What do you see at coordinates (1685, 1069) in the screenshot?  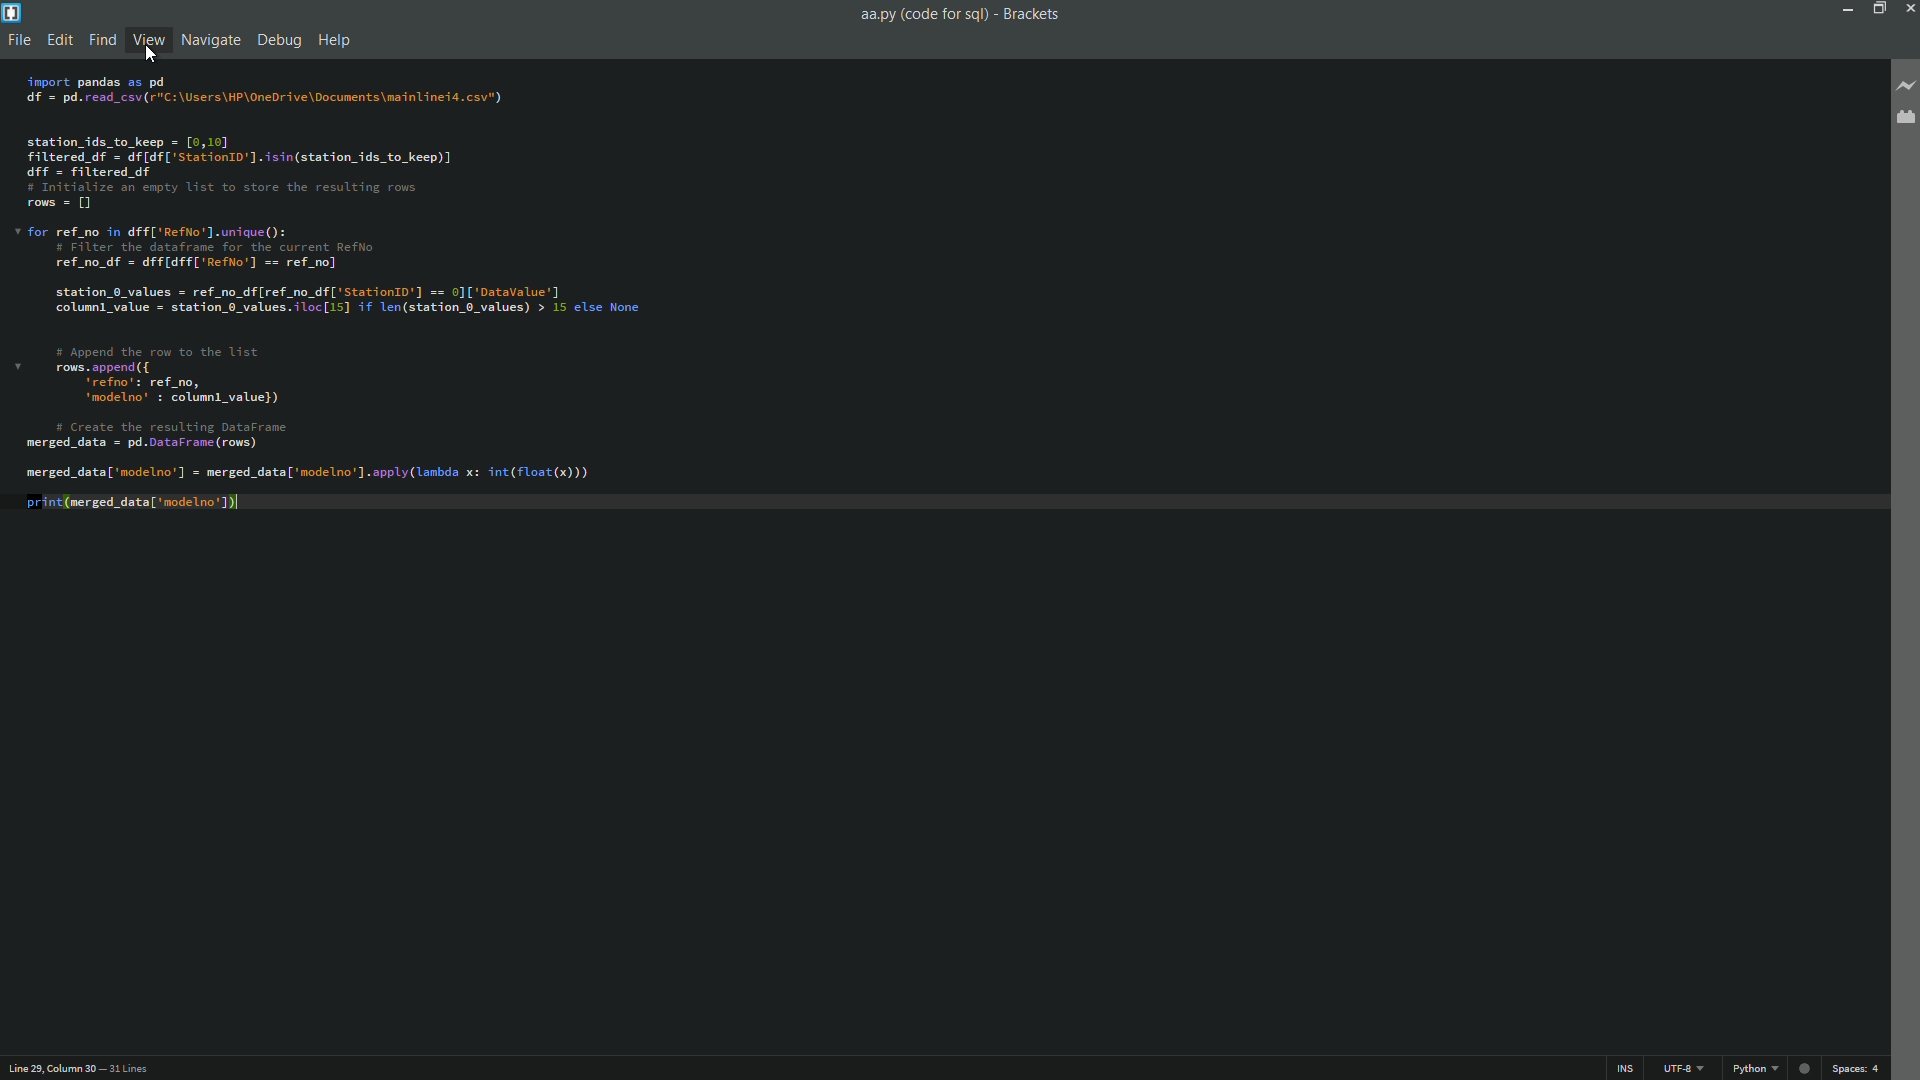 I see `file encoding` at bounding box center [1685, 1069].